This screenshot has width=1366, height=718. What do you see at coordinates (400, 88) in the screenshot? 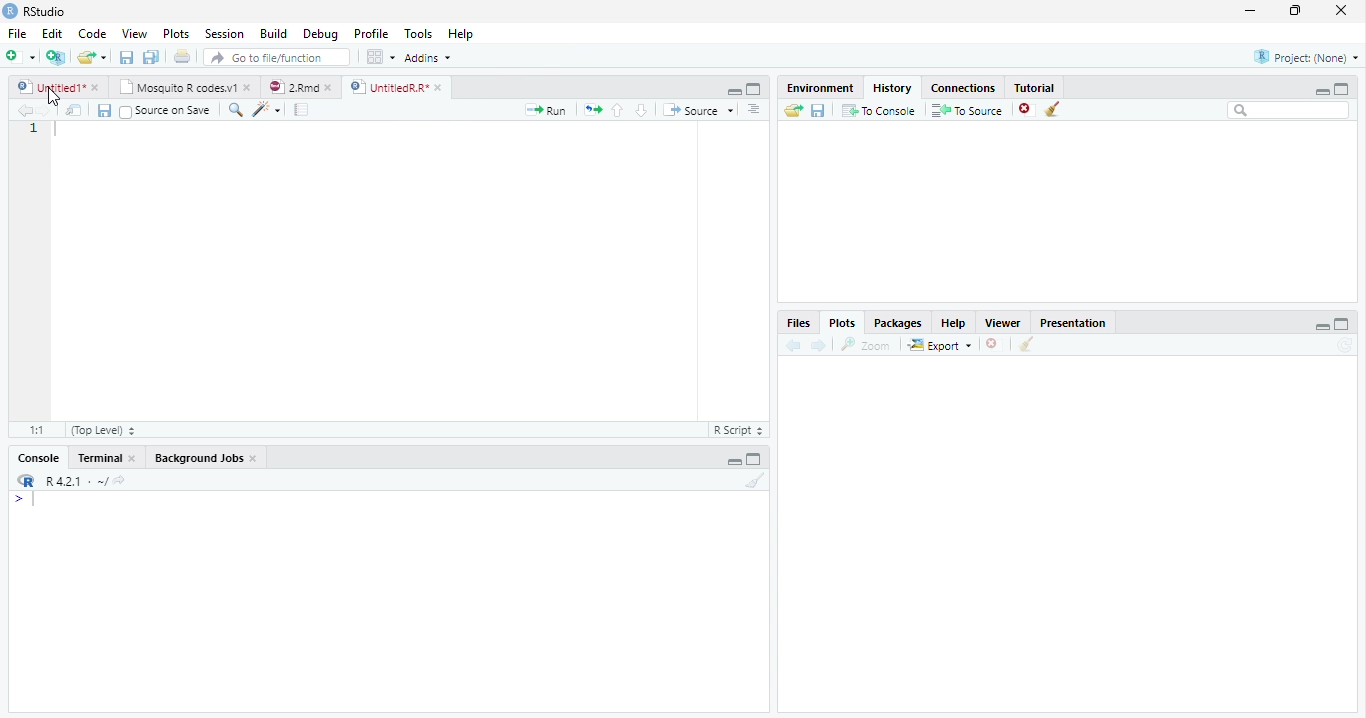
I see `UntitledR.R` at bounding box center [400, 88].